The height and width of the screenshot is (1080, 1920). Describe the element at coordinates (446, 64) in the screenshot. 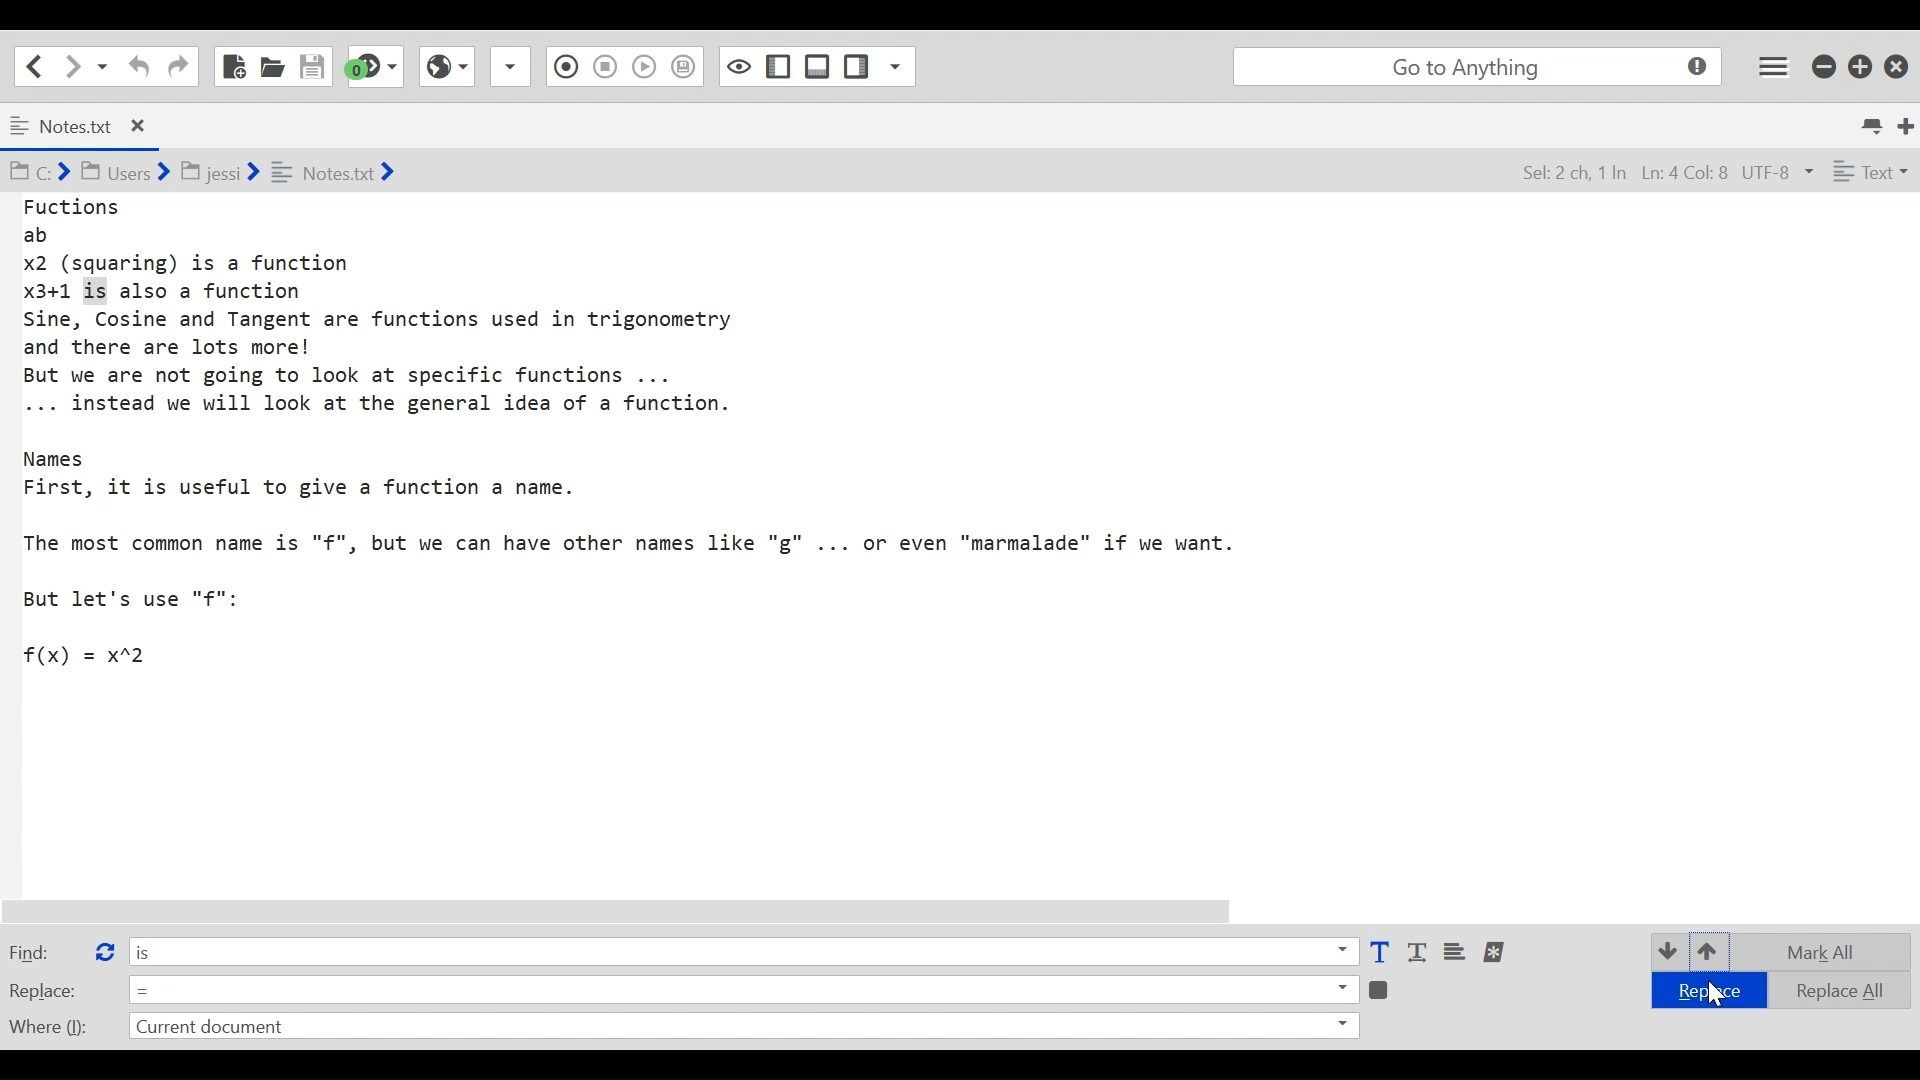

I see `Play Last Macro` at that location.